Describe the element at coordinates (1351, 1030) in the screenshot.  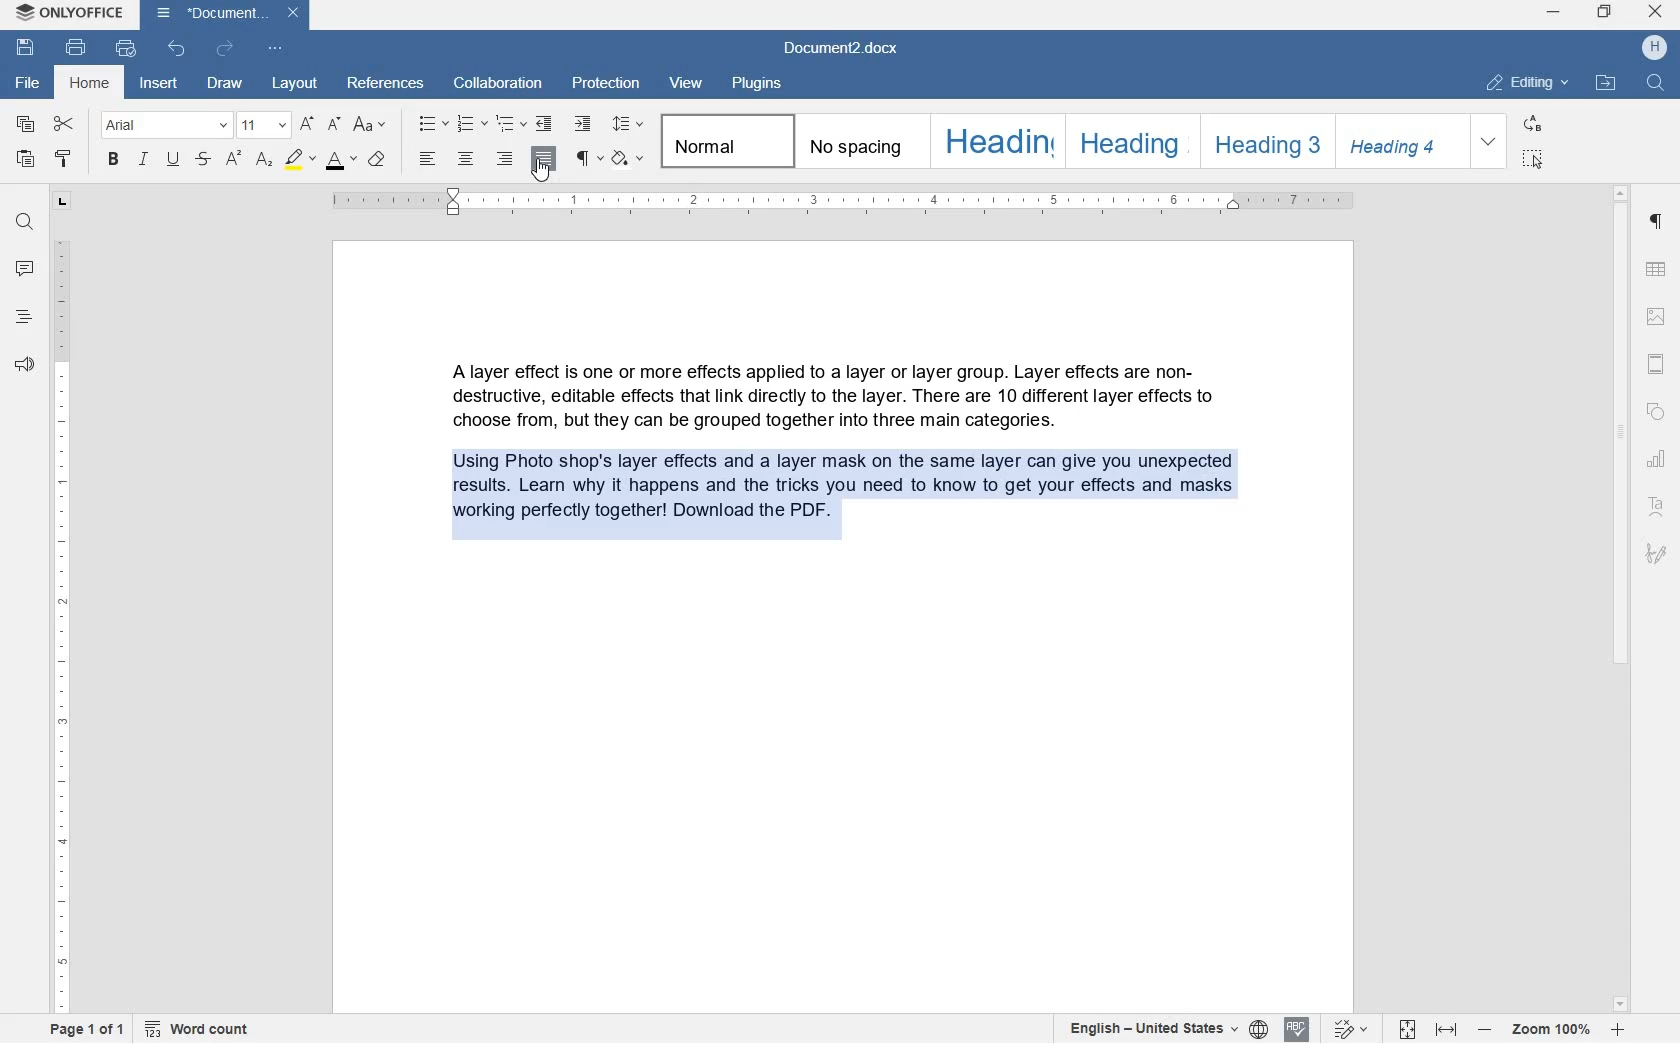
I see `TRACK CHANGES` at that location.